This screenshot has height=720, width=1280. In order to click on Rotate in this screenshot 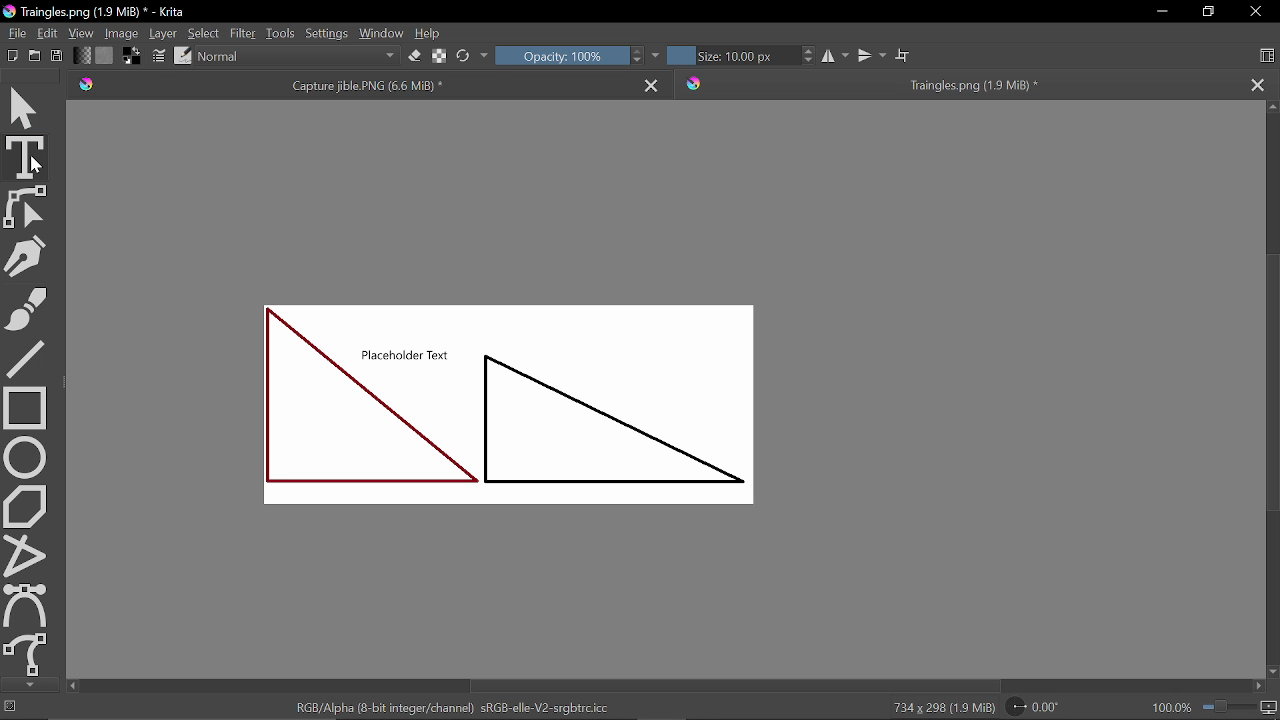, I will do `click(1038, 708)`.